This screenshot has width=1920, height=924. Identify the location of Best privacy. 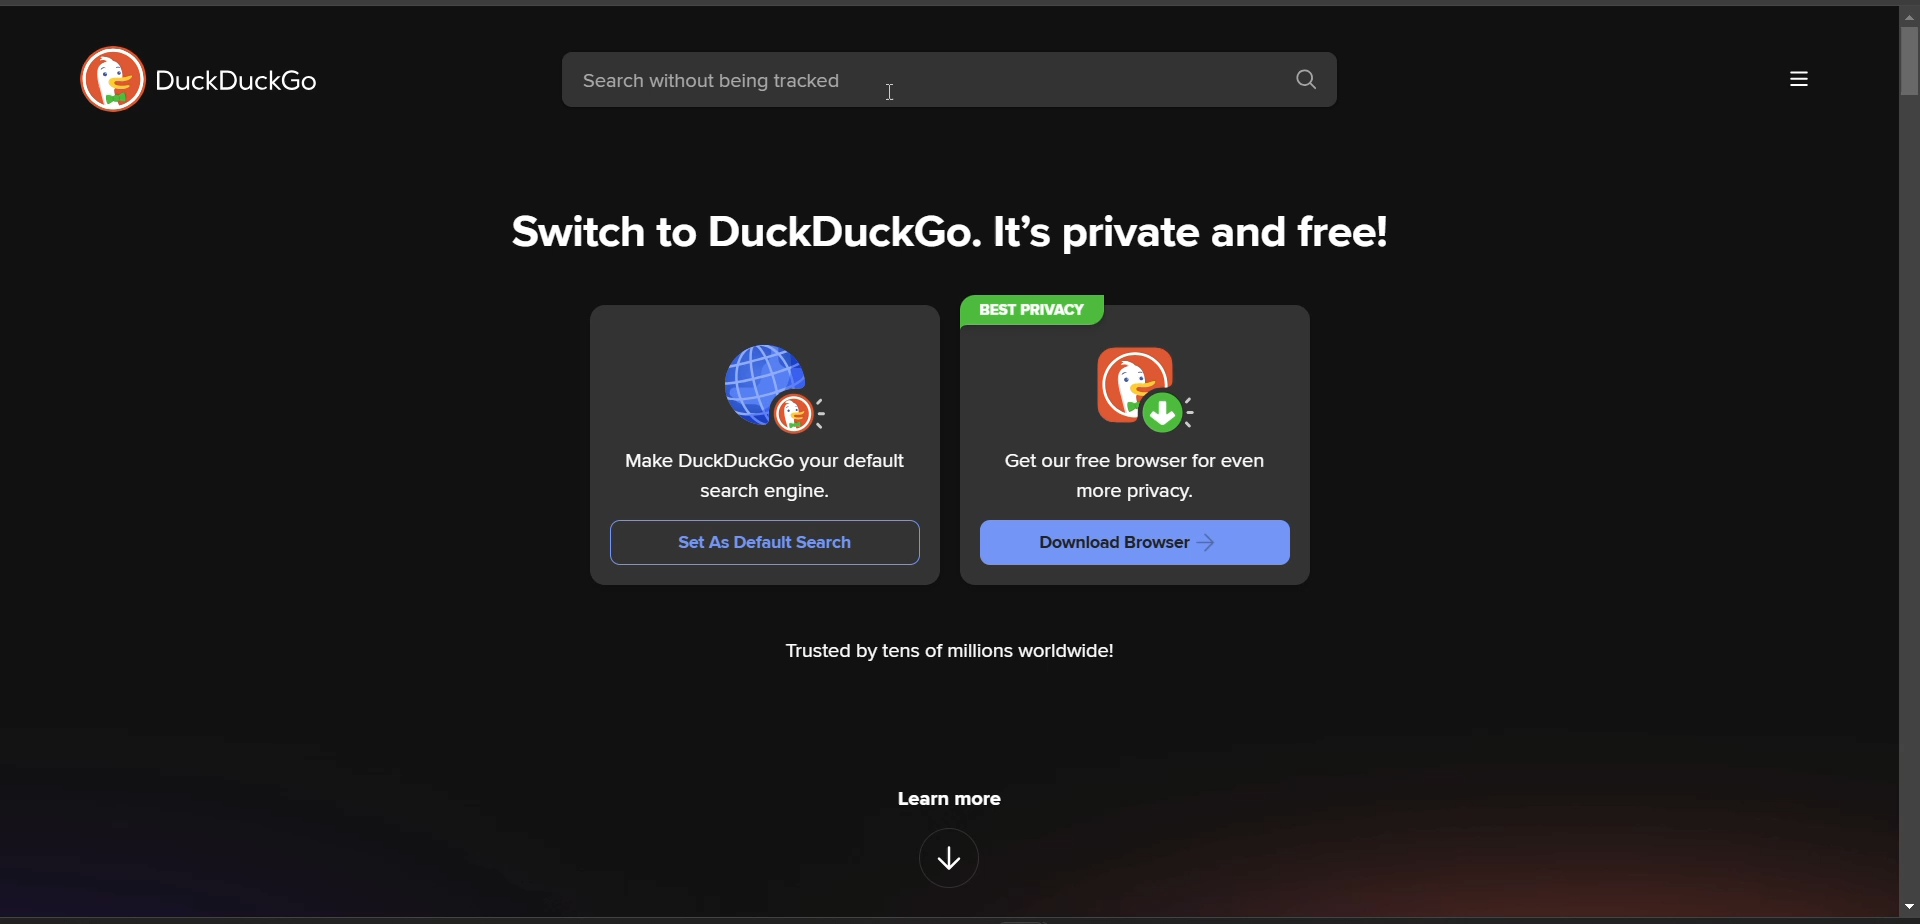
(1038, 307).